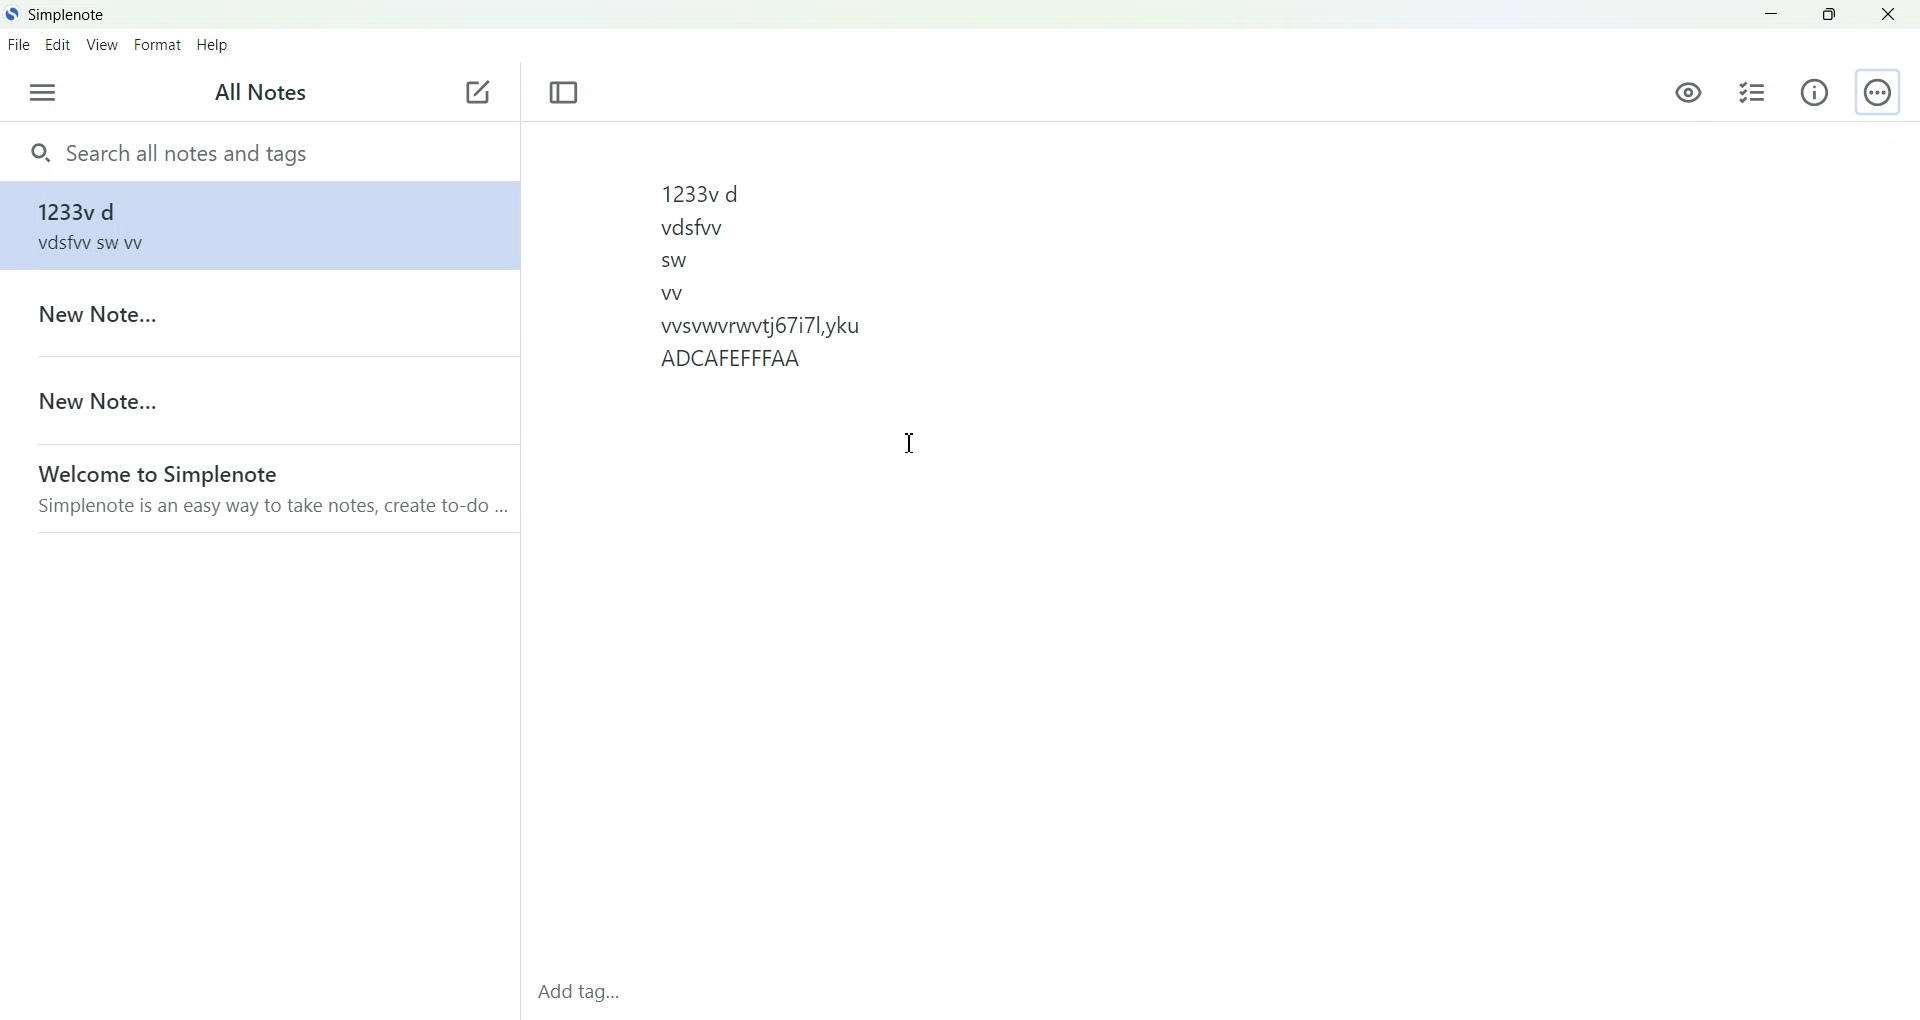 The width and height of the screenshot is (1920, 1020). I want to click on Help, so click(213, 45).